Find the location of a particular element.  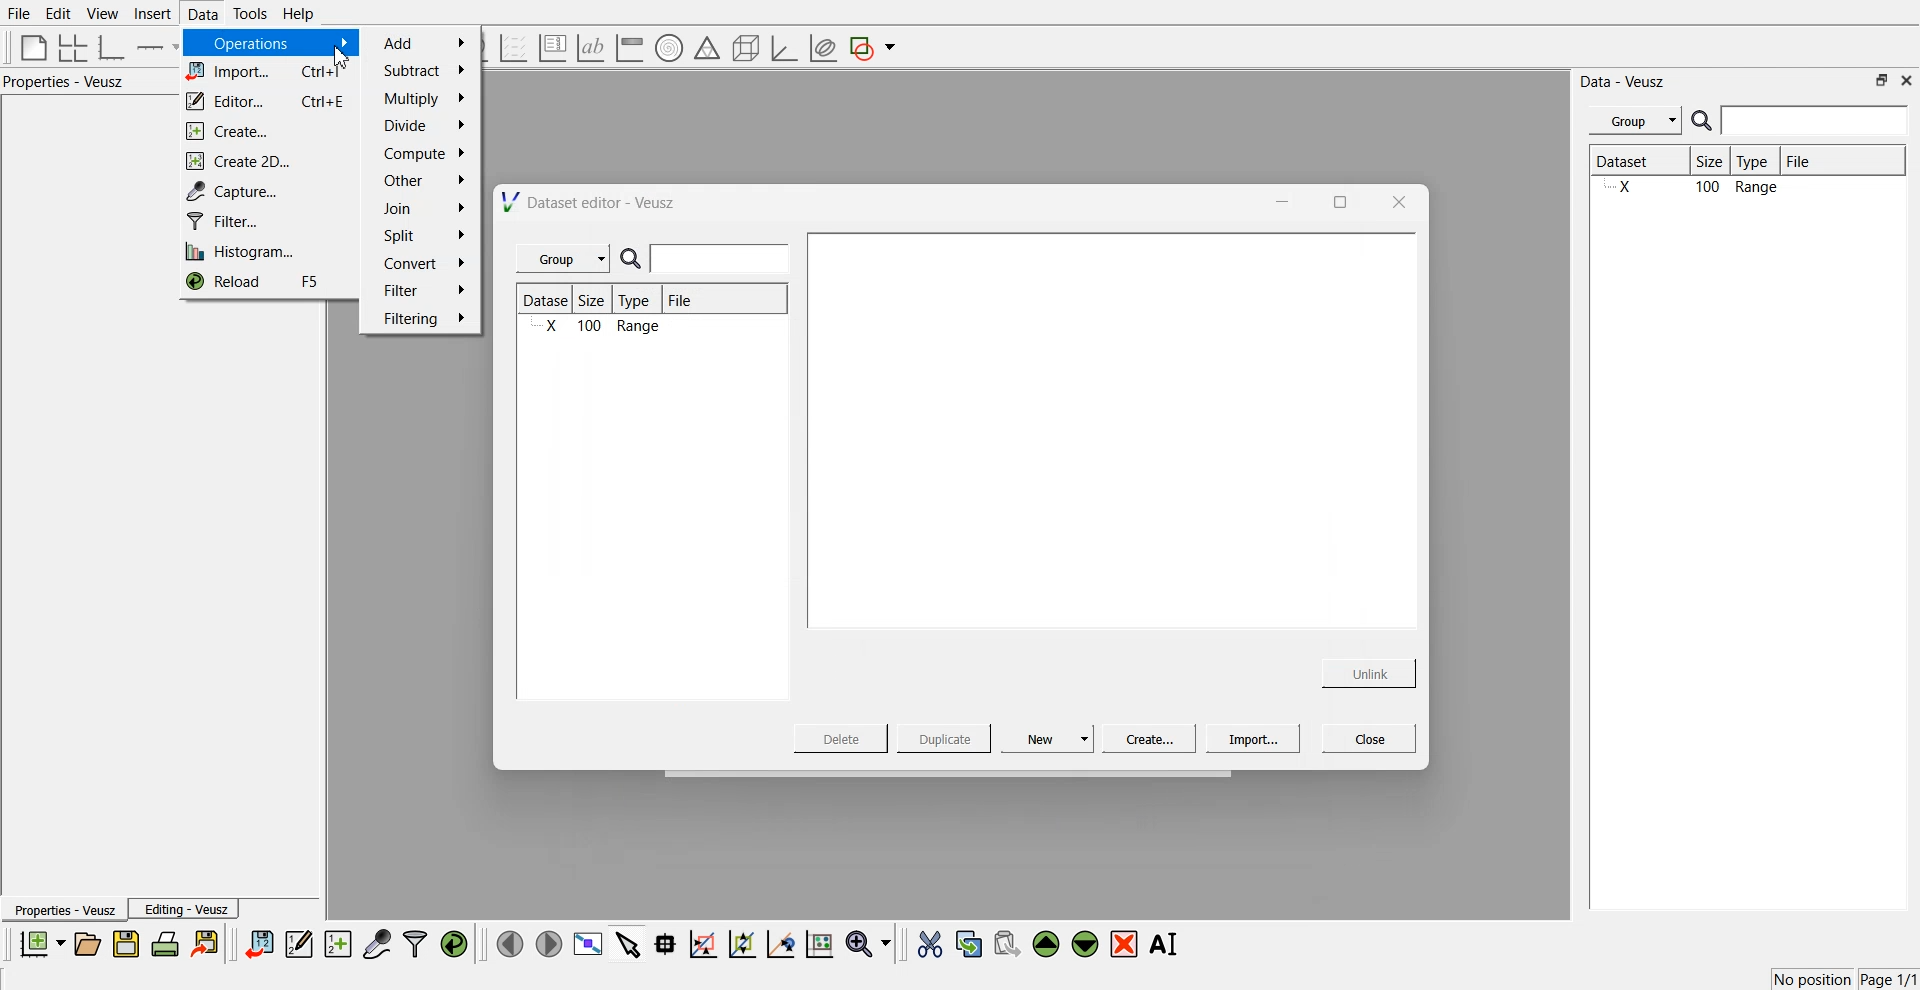

enter search field is located at coordinates (723, 259).